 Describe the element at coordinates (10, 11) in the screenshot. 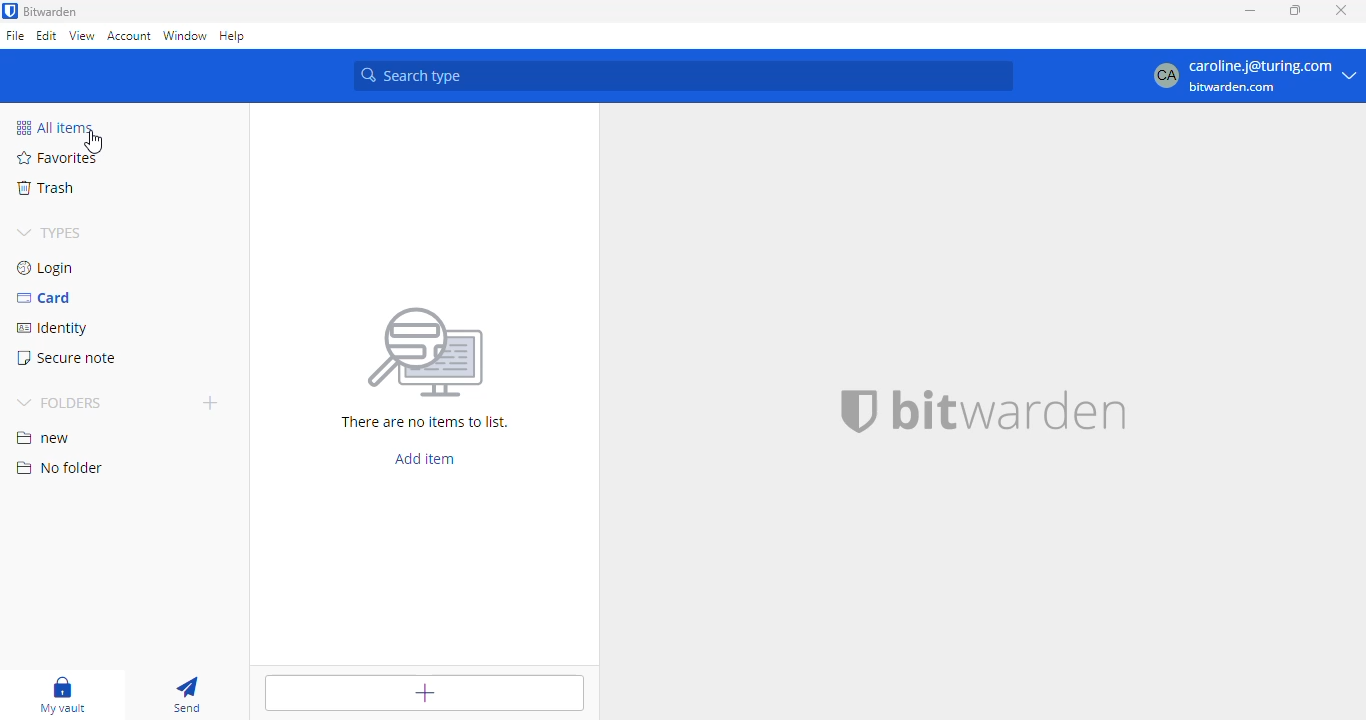

I see `logo` at that location.